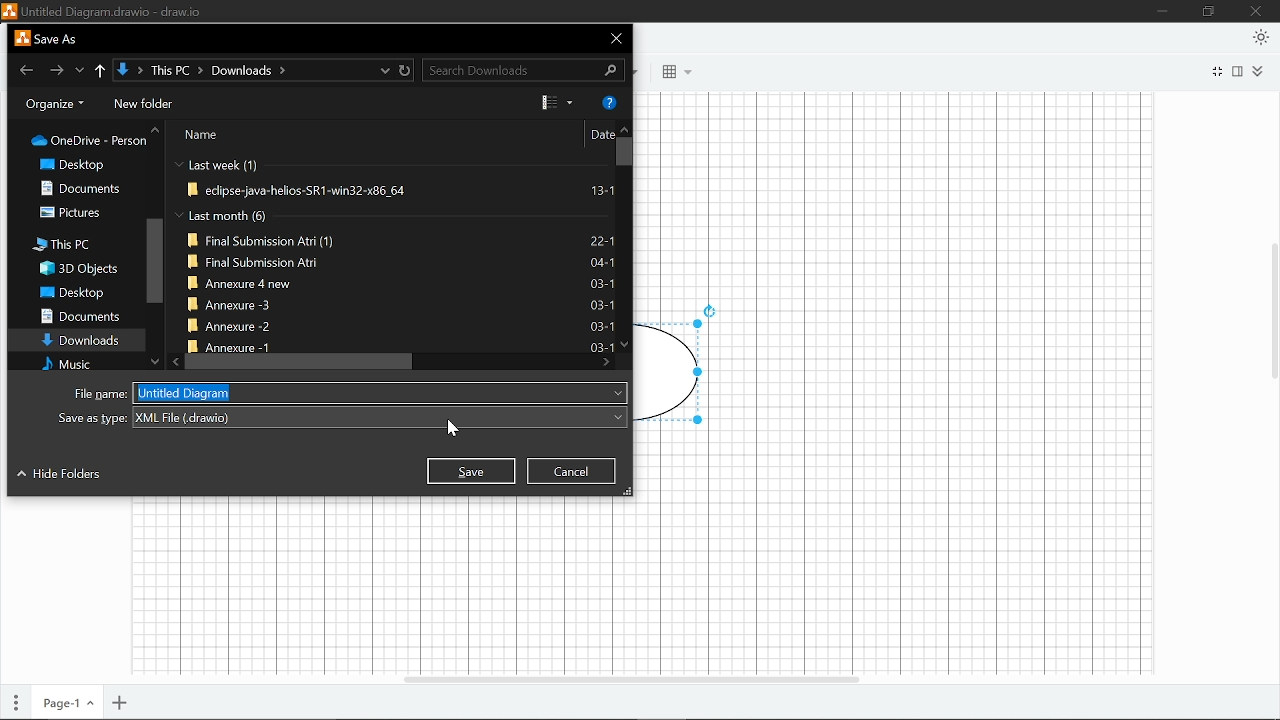 Image resolution: width=1280 pixels, height=720 pixels. I want to click on current locations, so click(385, 70).